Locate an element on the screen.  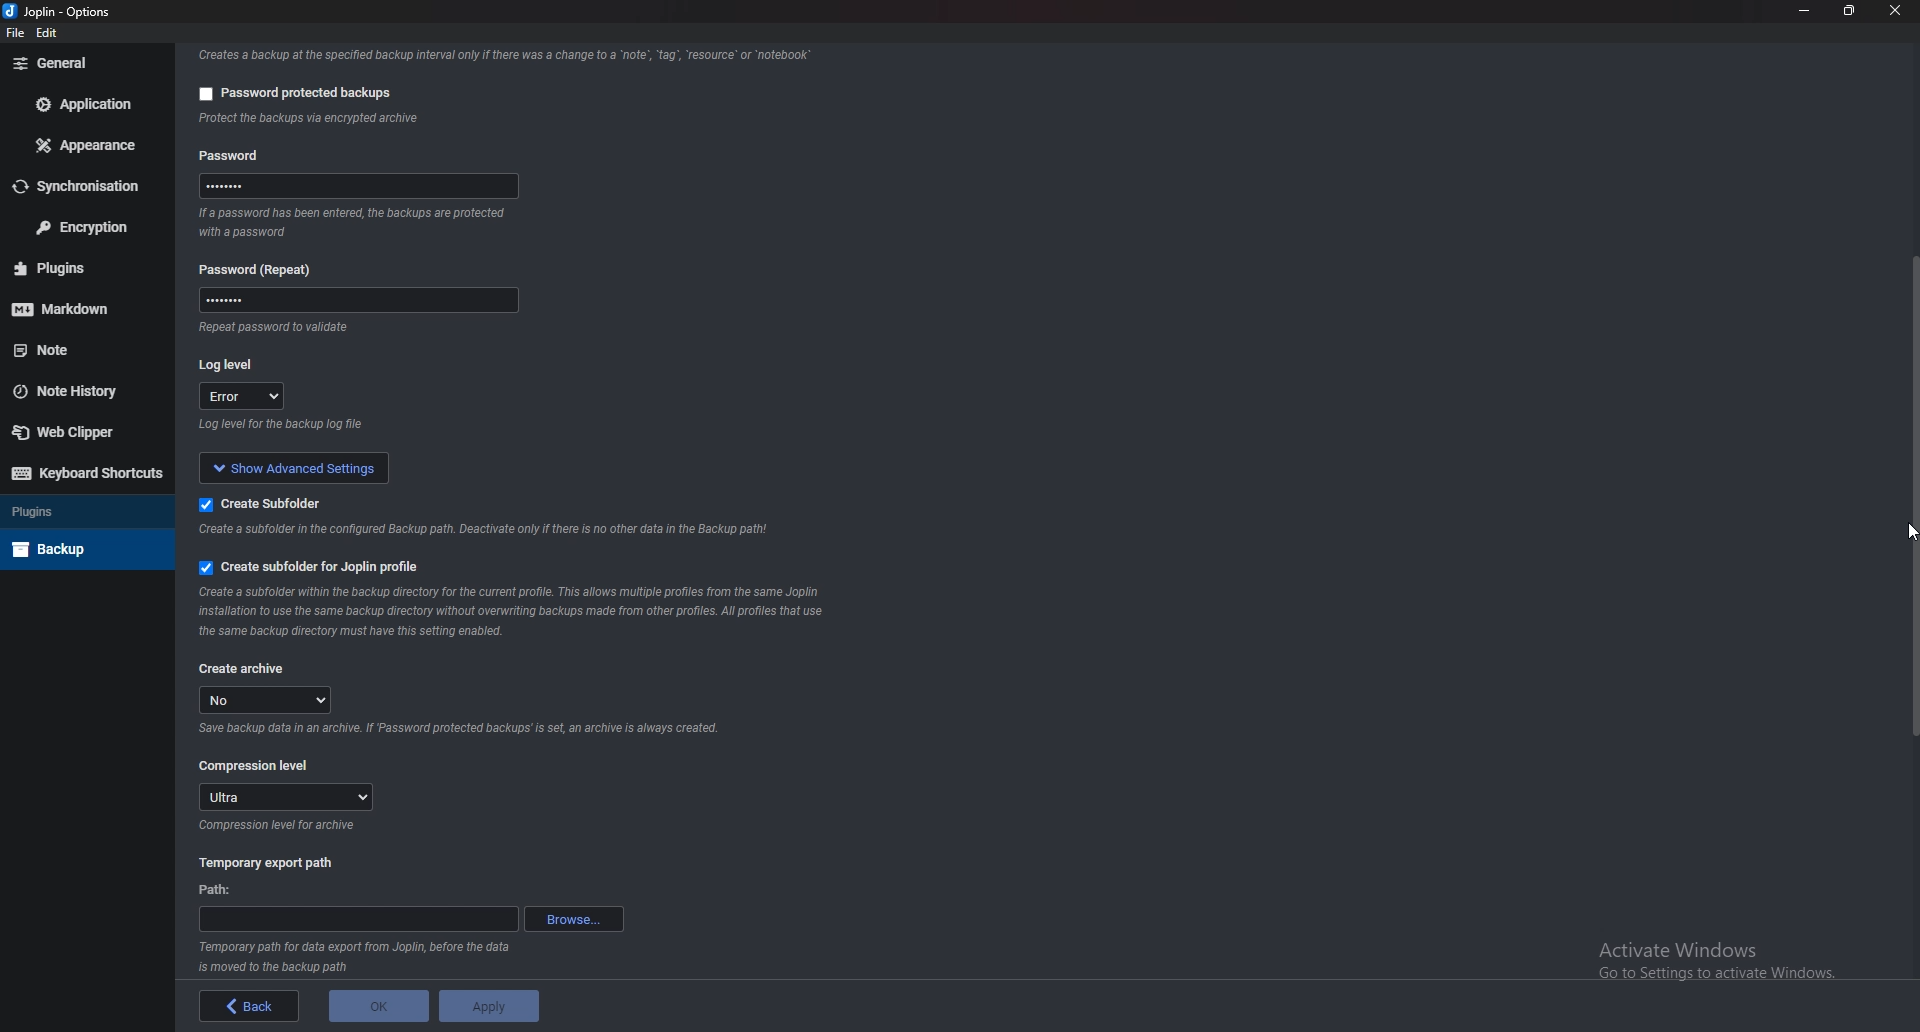
create archive is located at coordinates (244, 667).